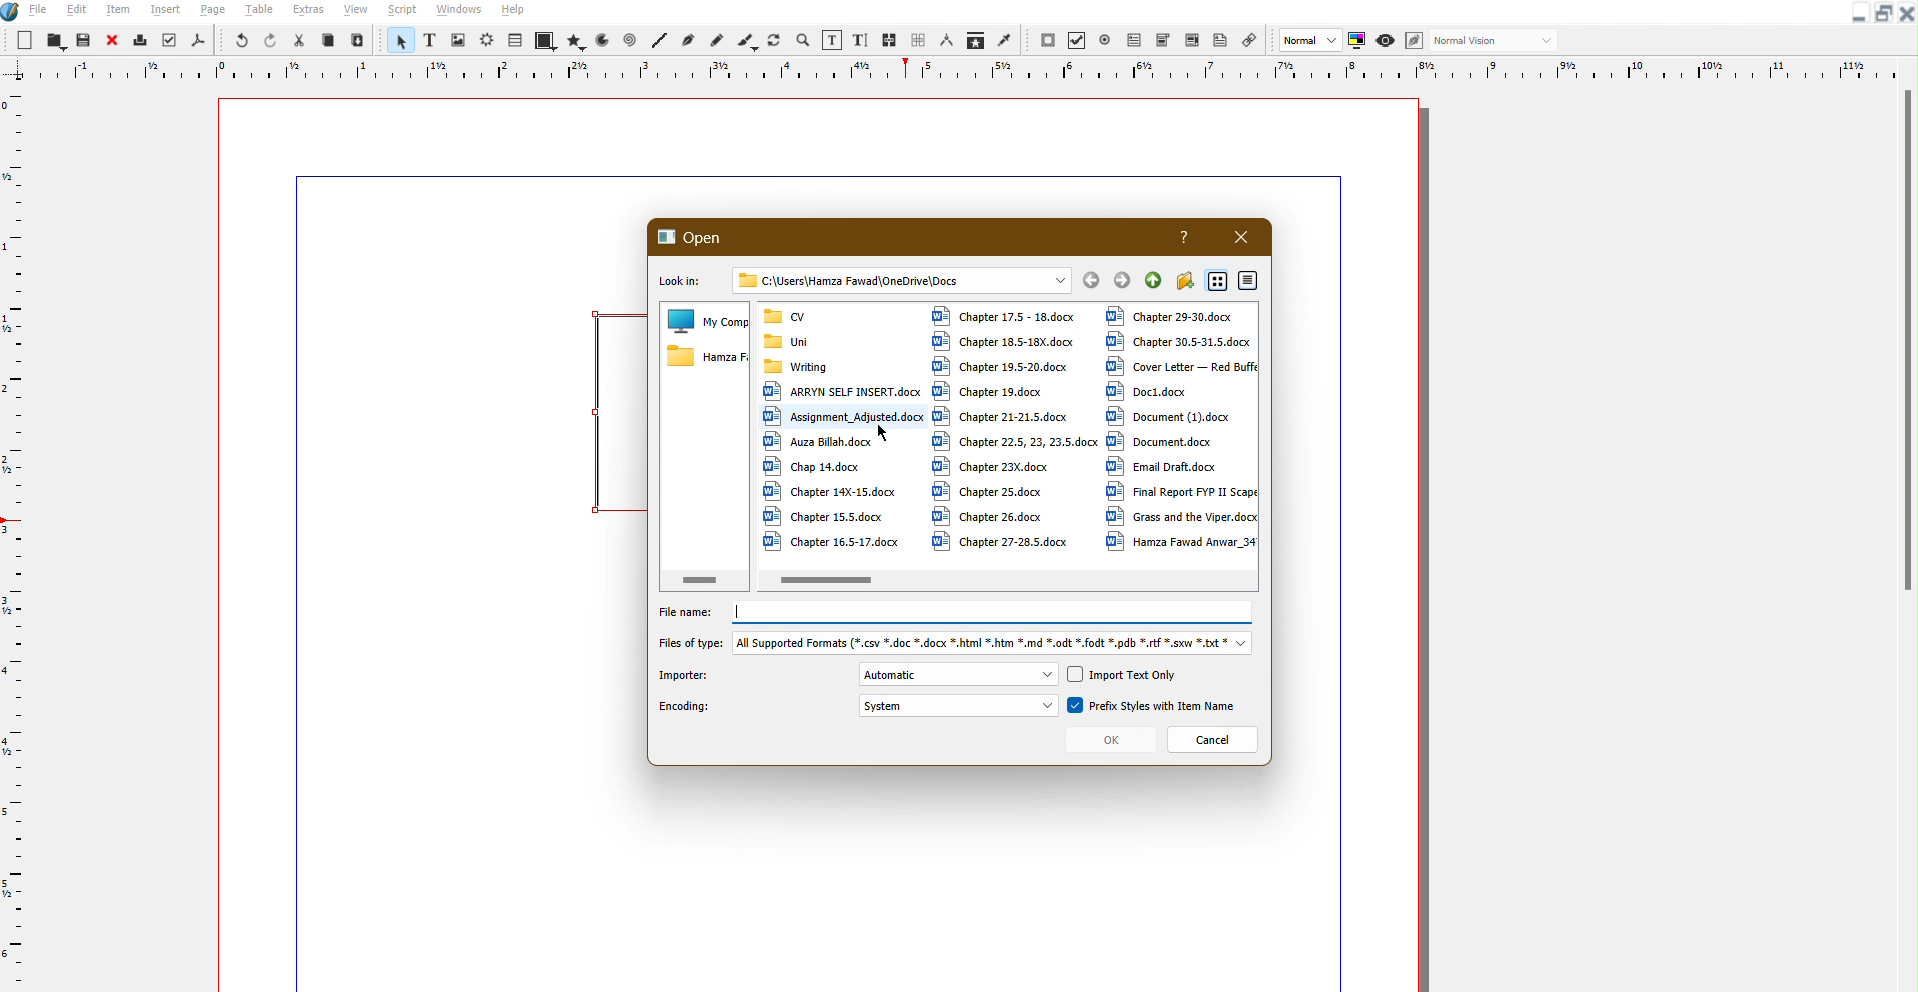 This screenshot has height=992, width=1918. I want to click on File Controls, so click(1170, 280).